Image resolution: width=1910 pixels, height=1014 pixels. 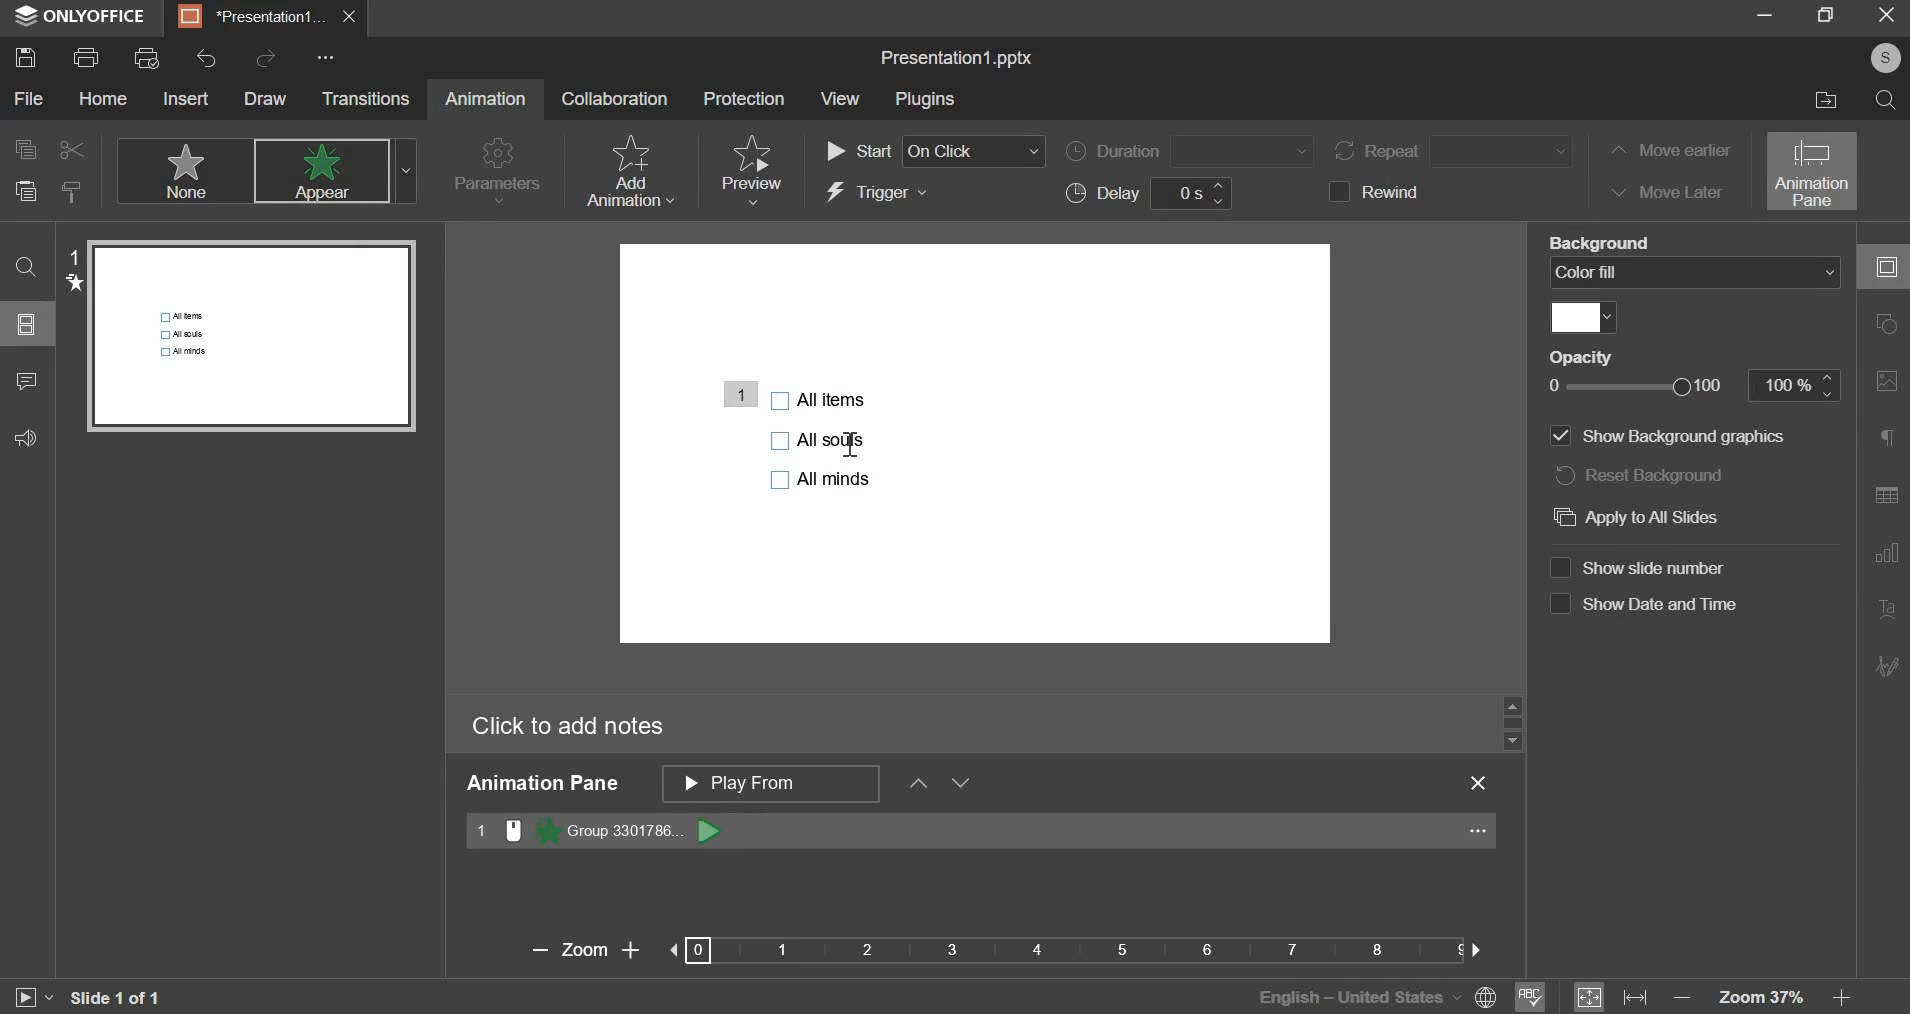 What do you see at coordinates (25, 384) in the screenshot?
I see `comment` at bounding box center [25, 384].